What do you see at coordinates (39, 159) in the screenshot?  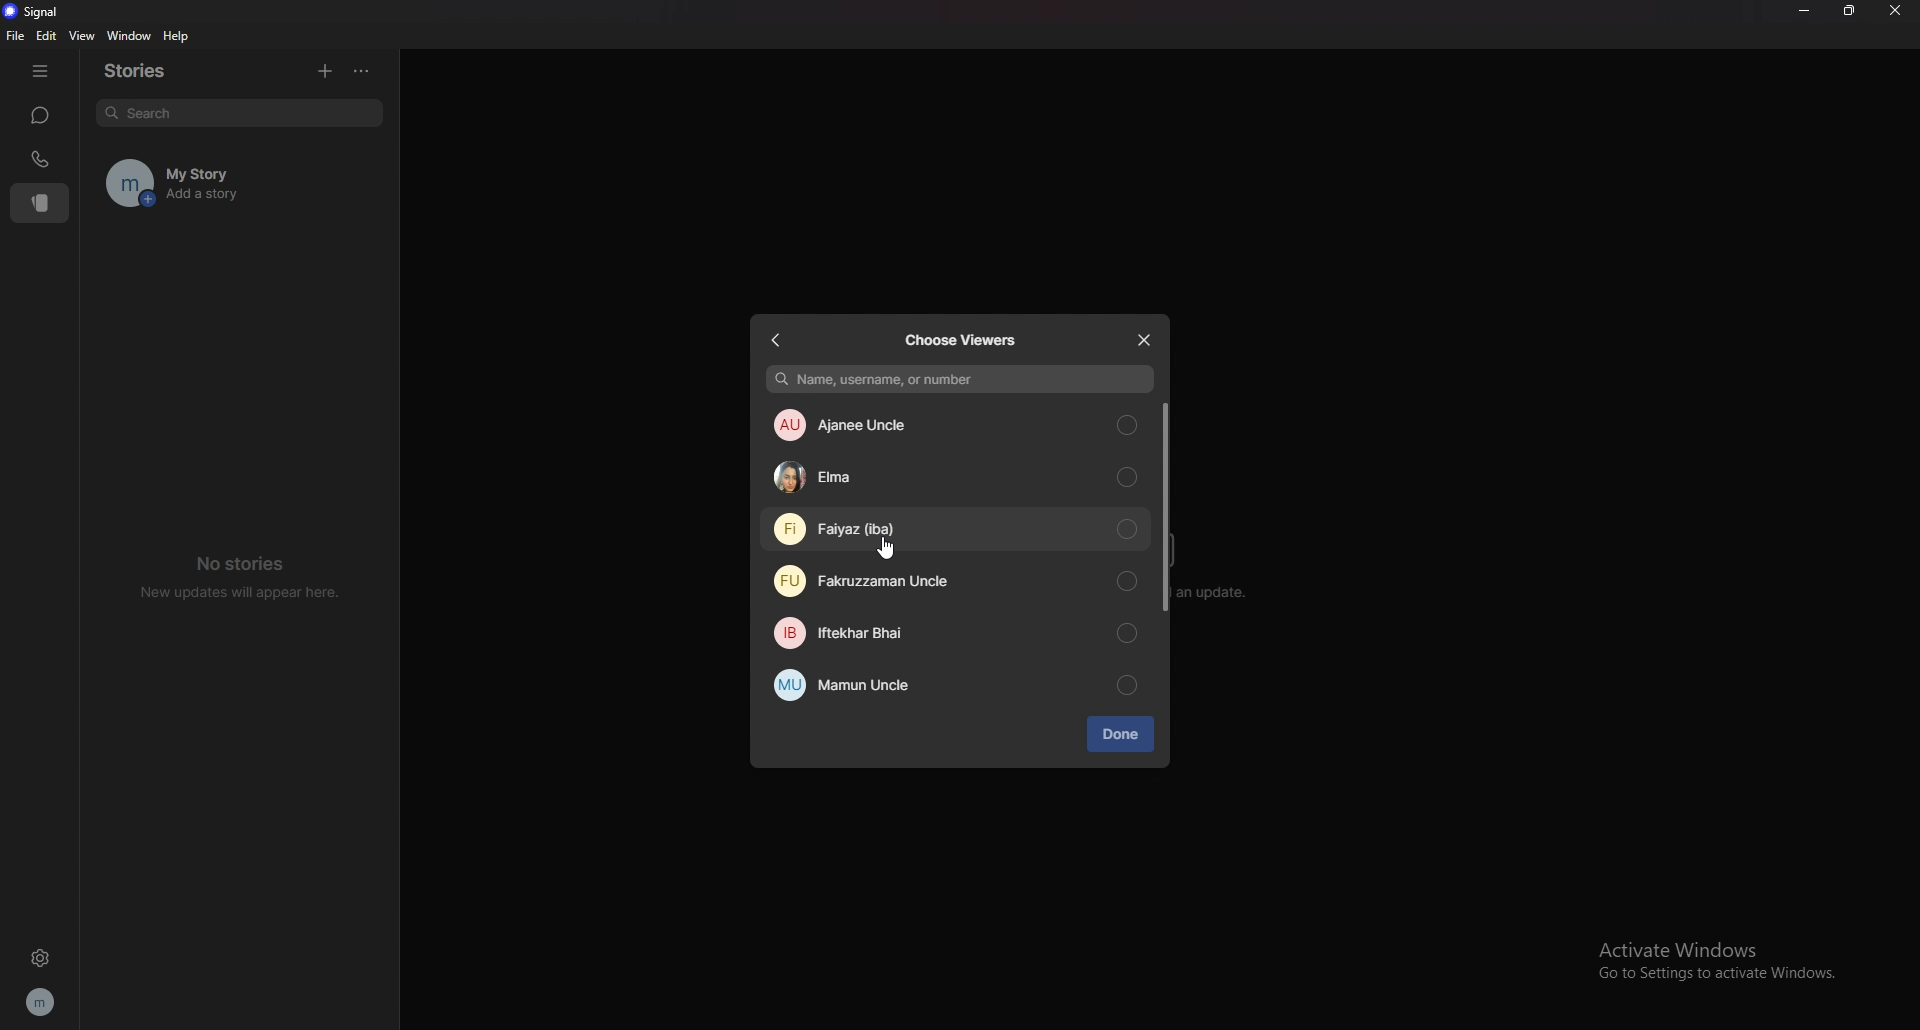 I see `calls` at bounding box center [39, 159].